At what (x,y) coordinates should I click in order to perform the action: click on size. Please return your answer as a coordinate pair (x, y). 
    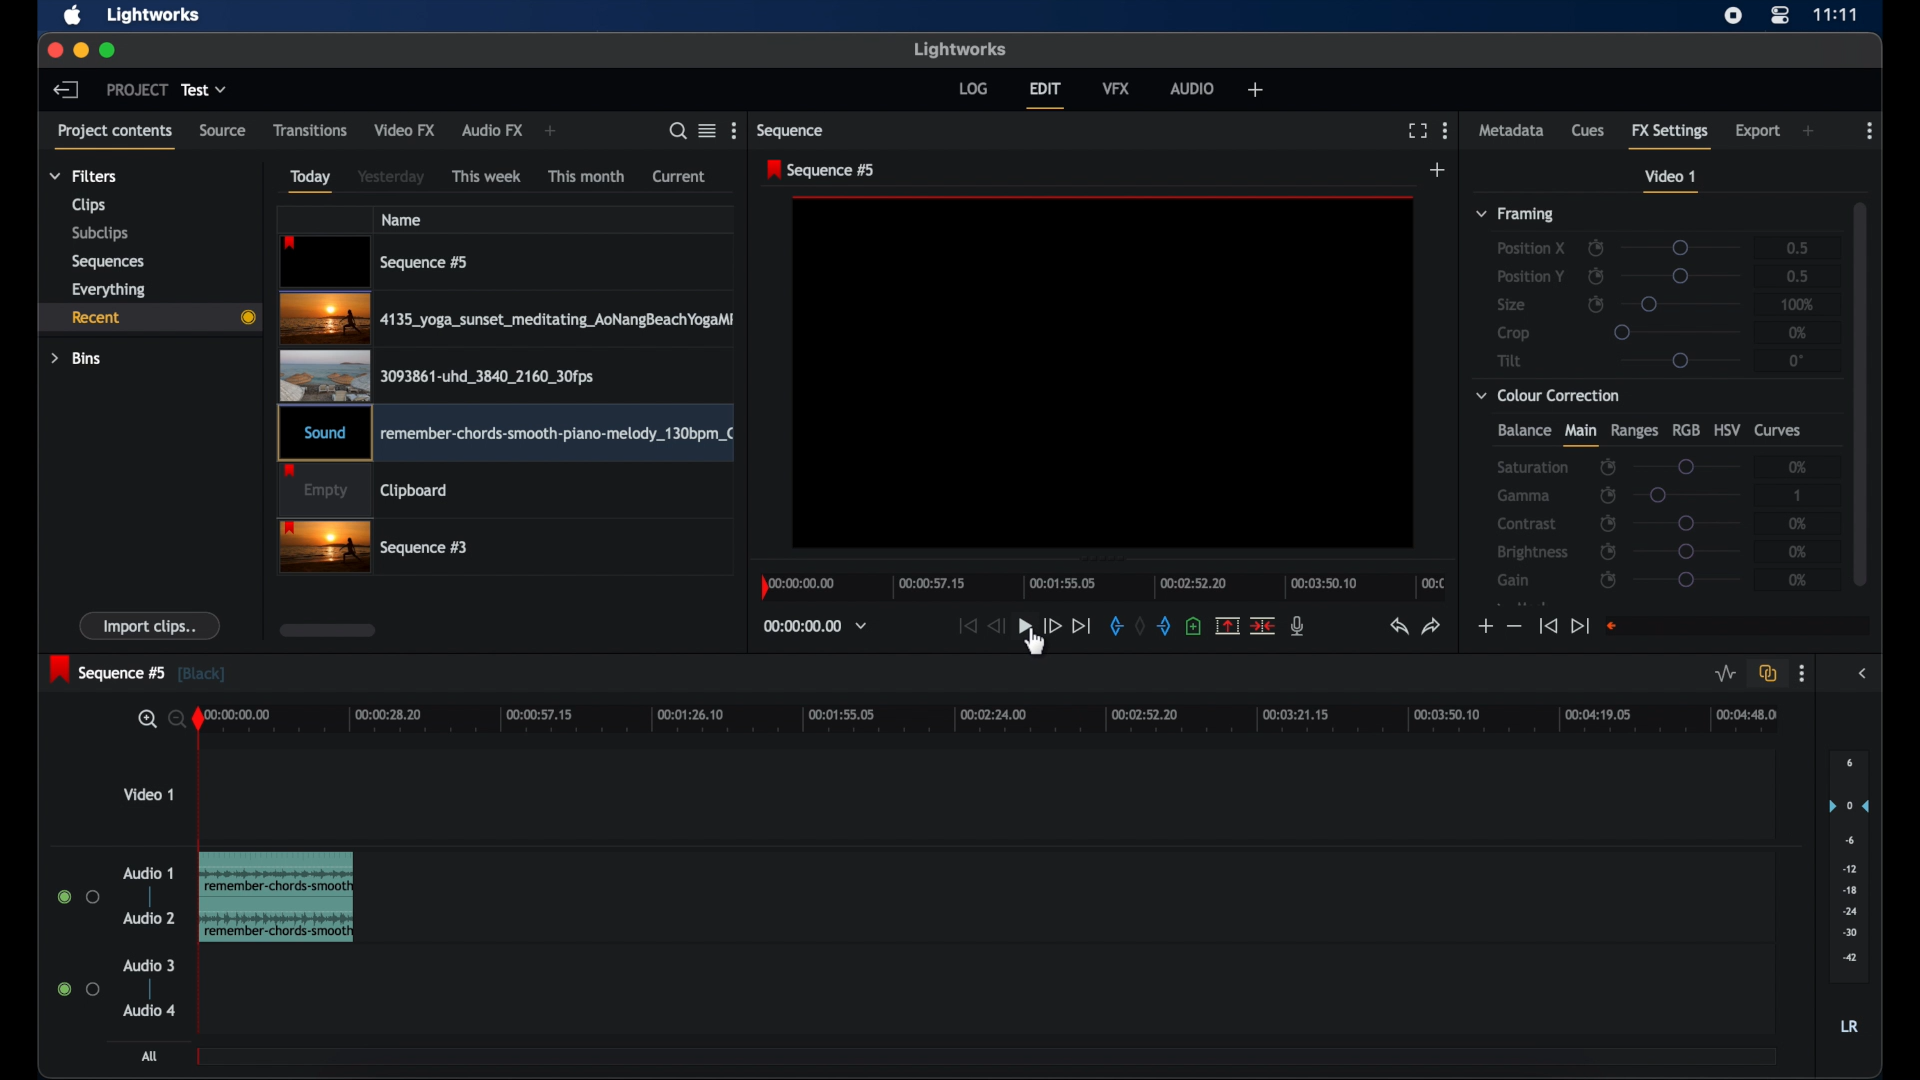
    Looking at the image, I should click on (1511, 305).